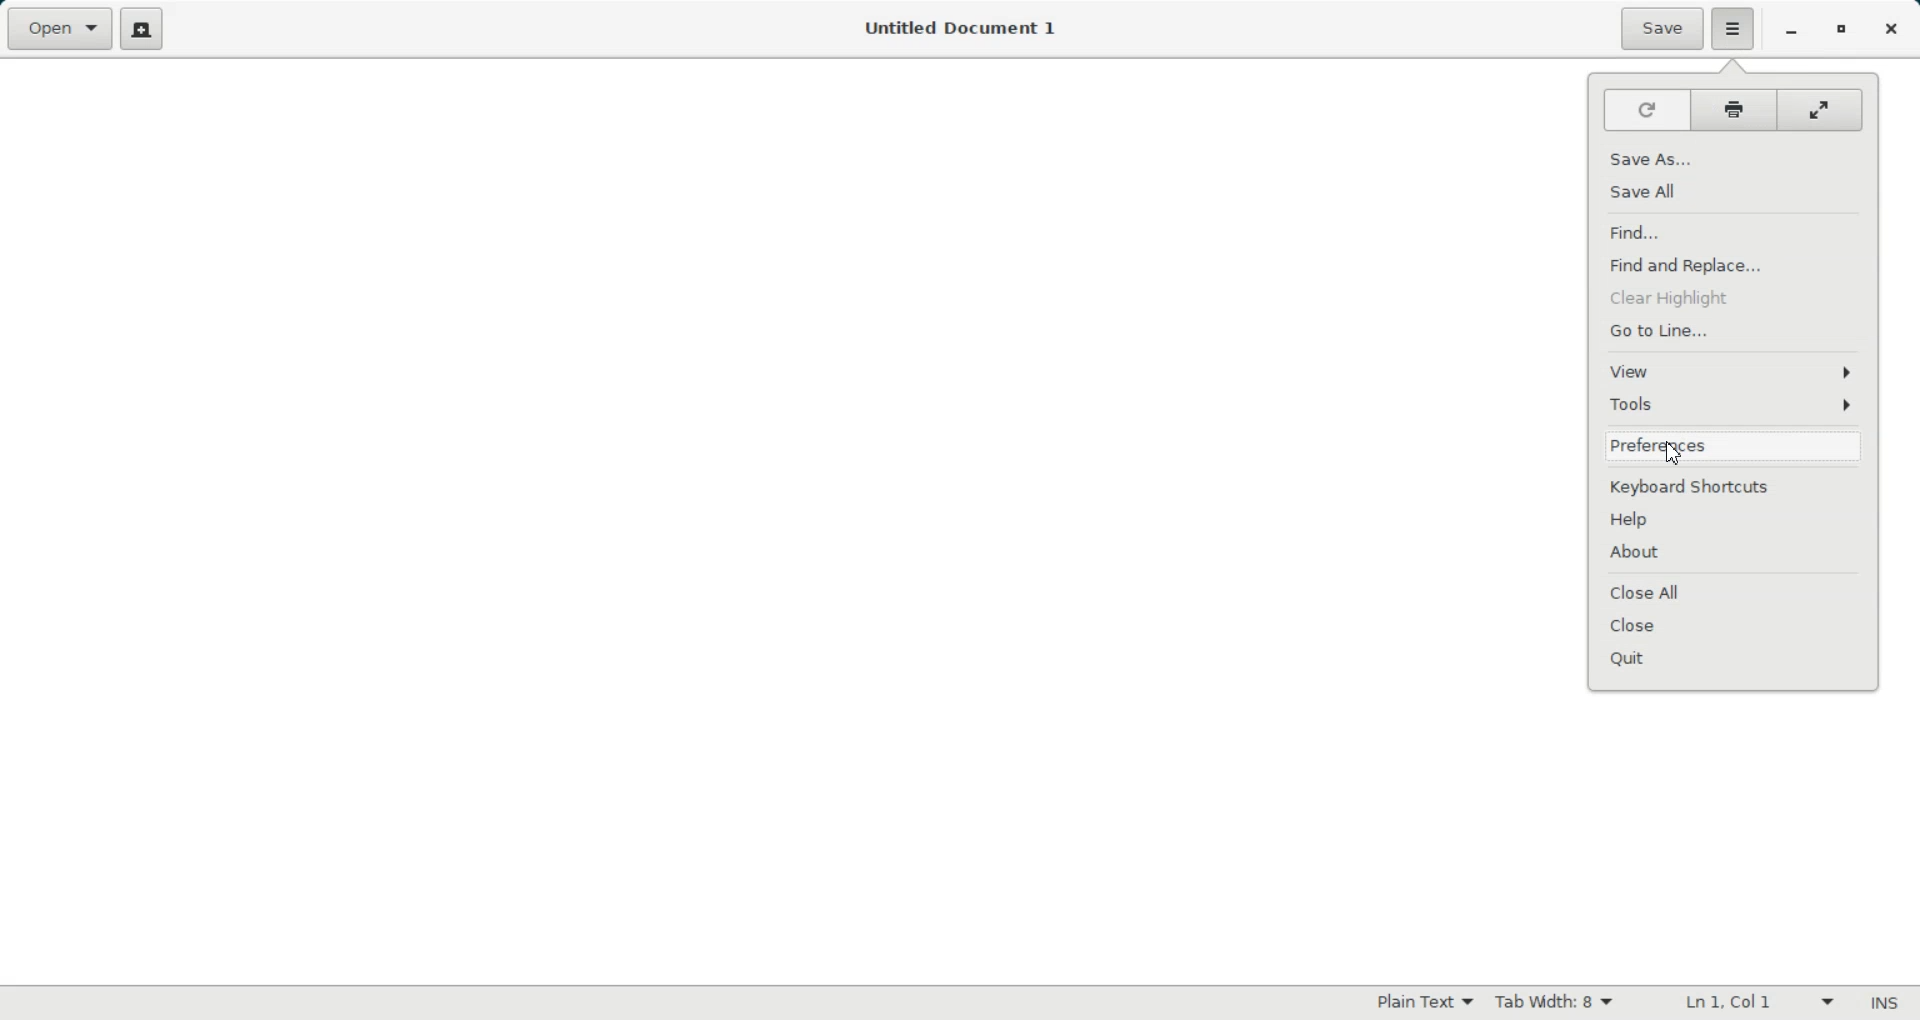 The width and height of the screenshot is (1920, 1020). What do you see at coordinates (1736, 296) in the screenshot?
I see `Clear Highlight` at bounding box center [1736, 296].